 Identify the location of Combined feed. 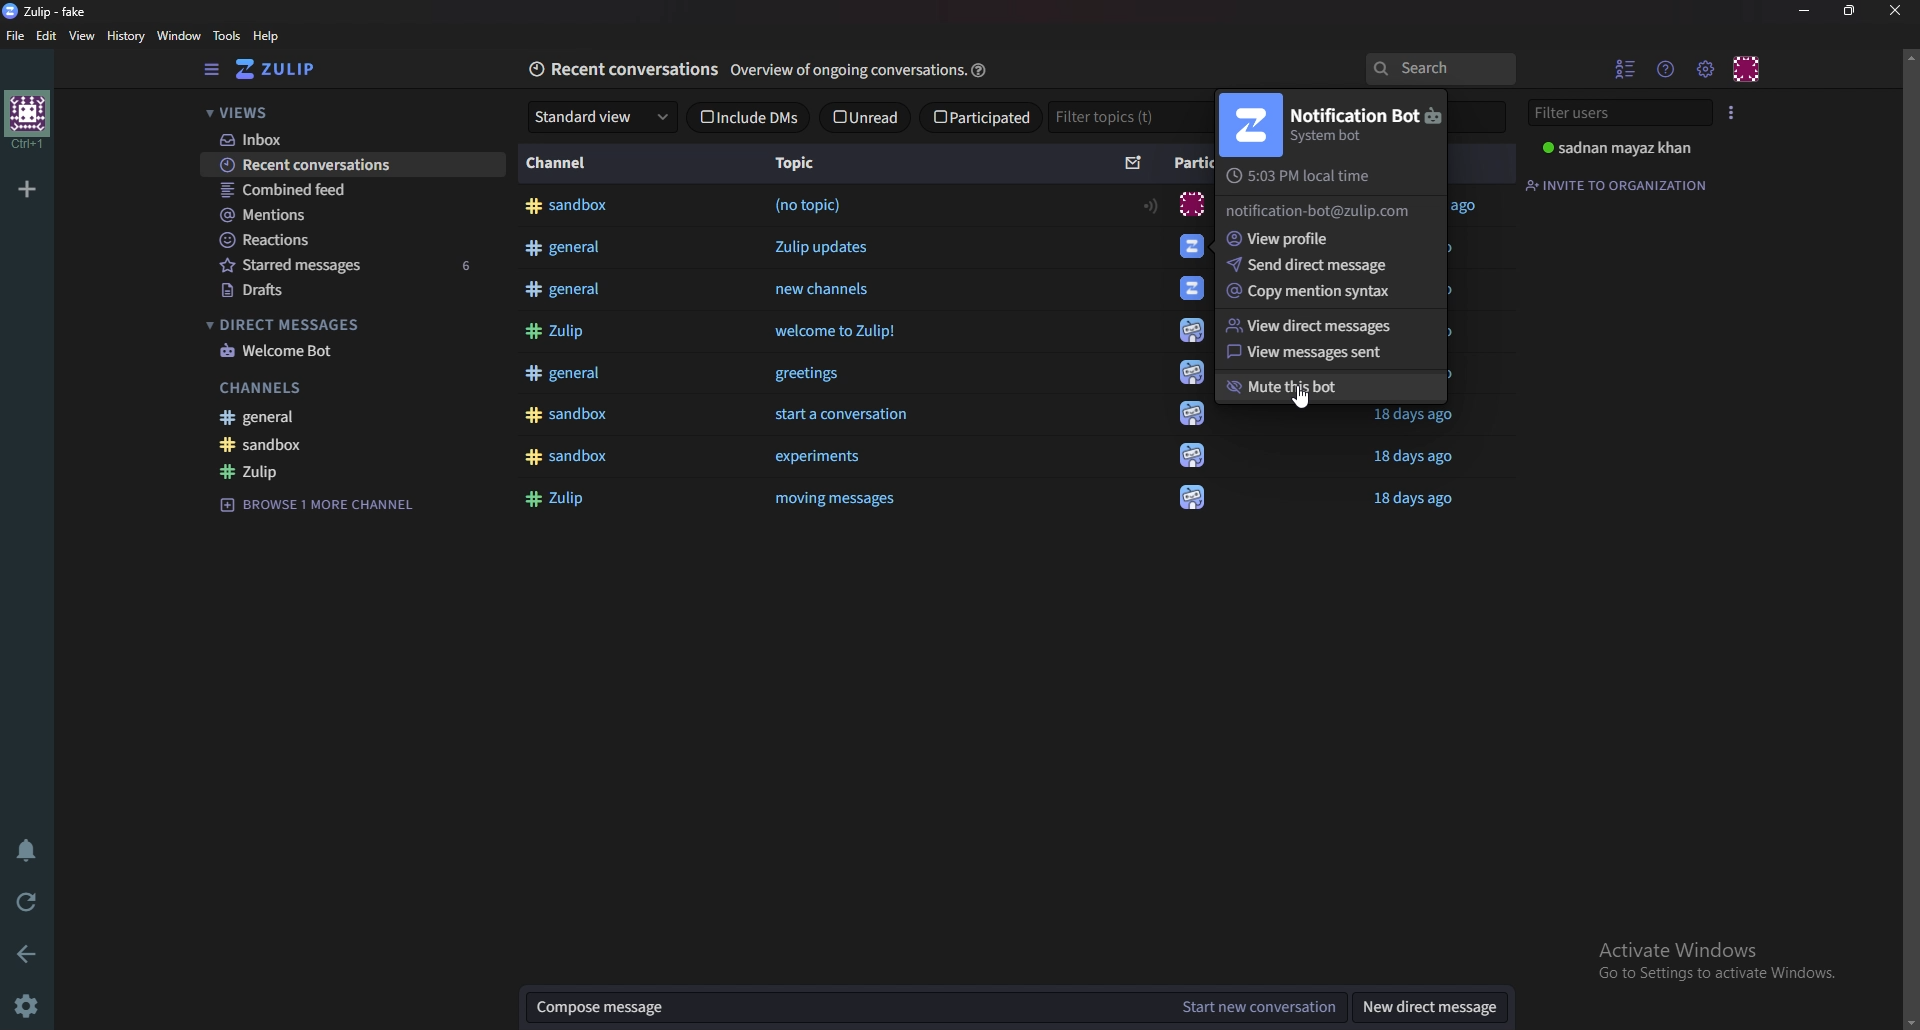
(344, 191).